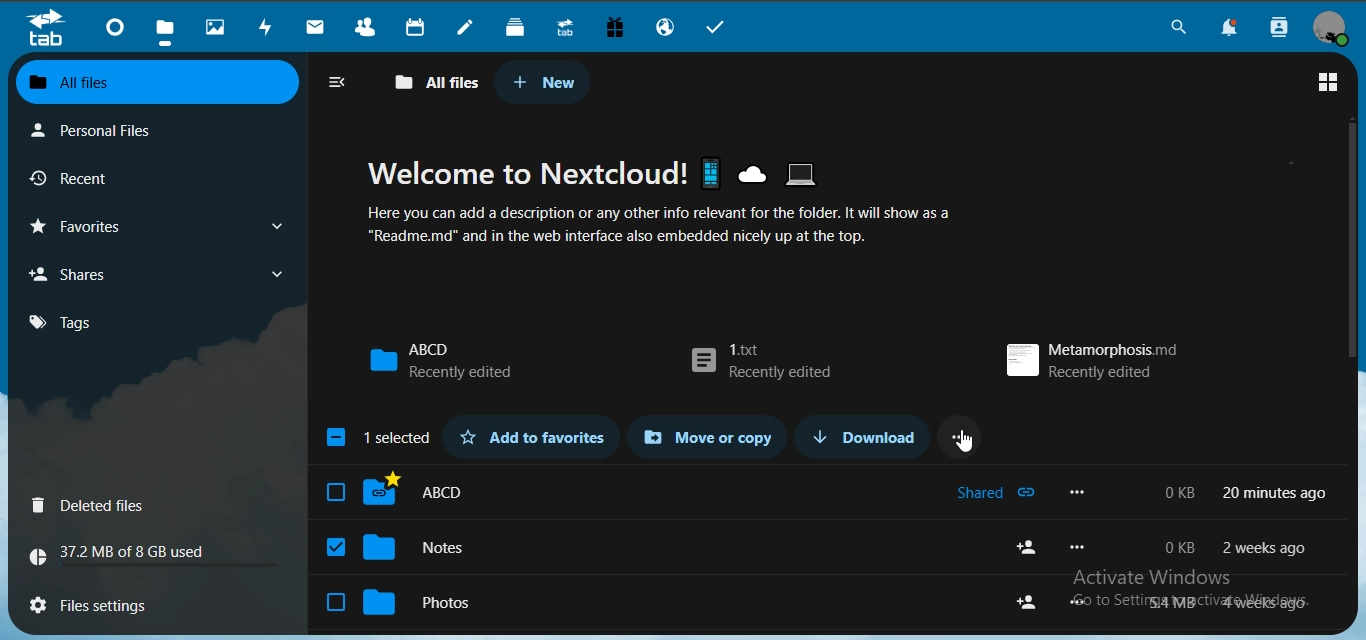 This screenshot has width=1366, height=640. I want to click on Deleted files, so click(115, 505).